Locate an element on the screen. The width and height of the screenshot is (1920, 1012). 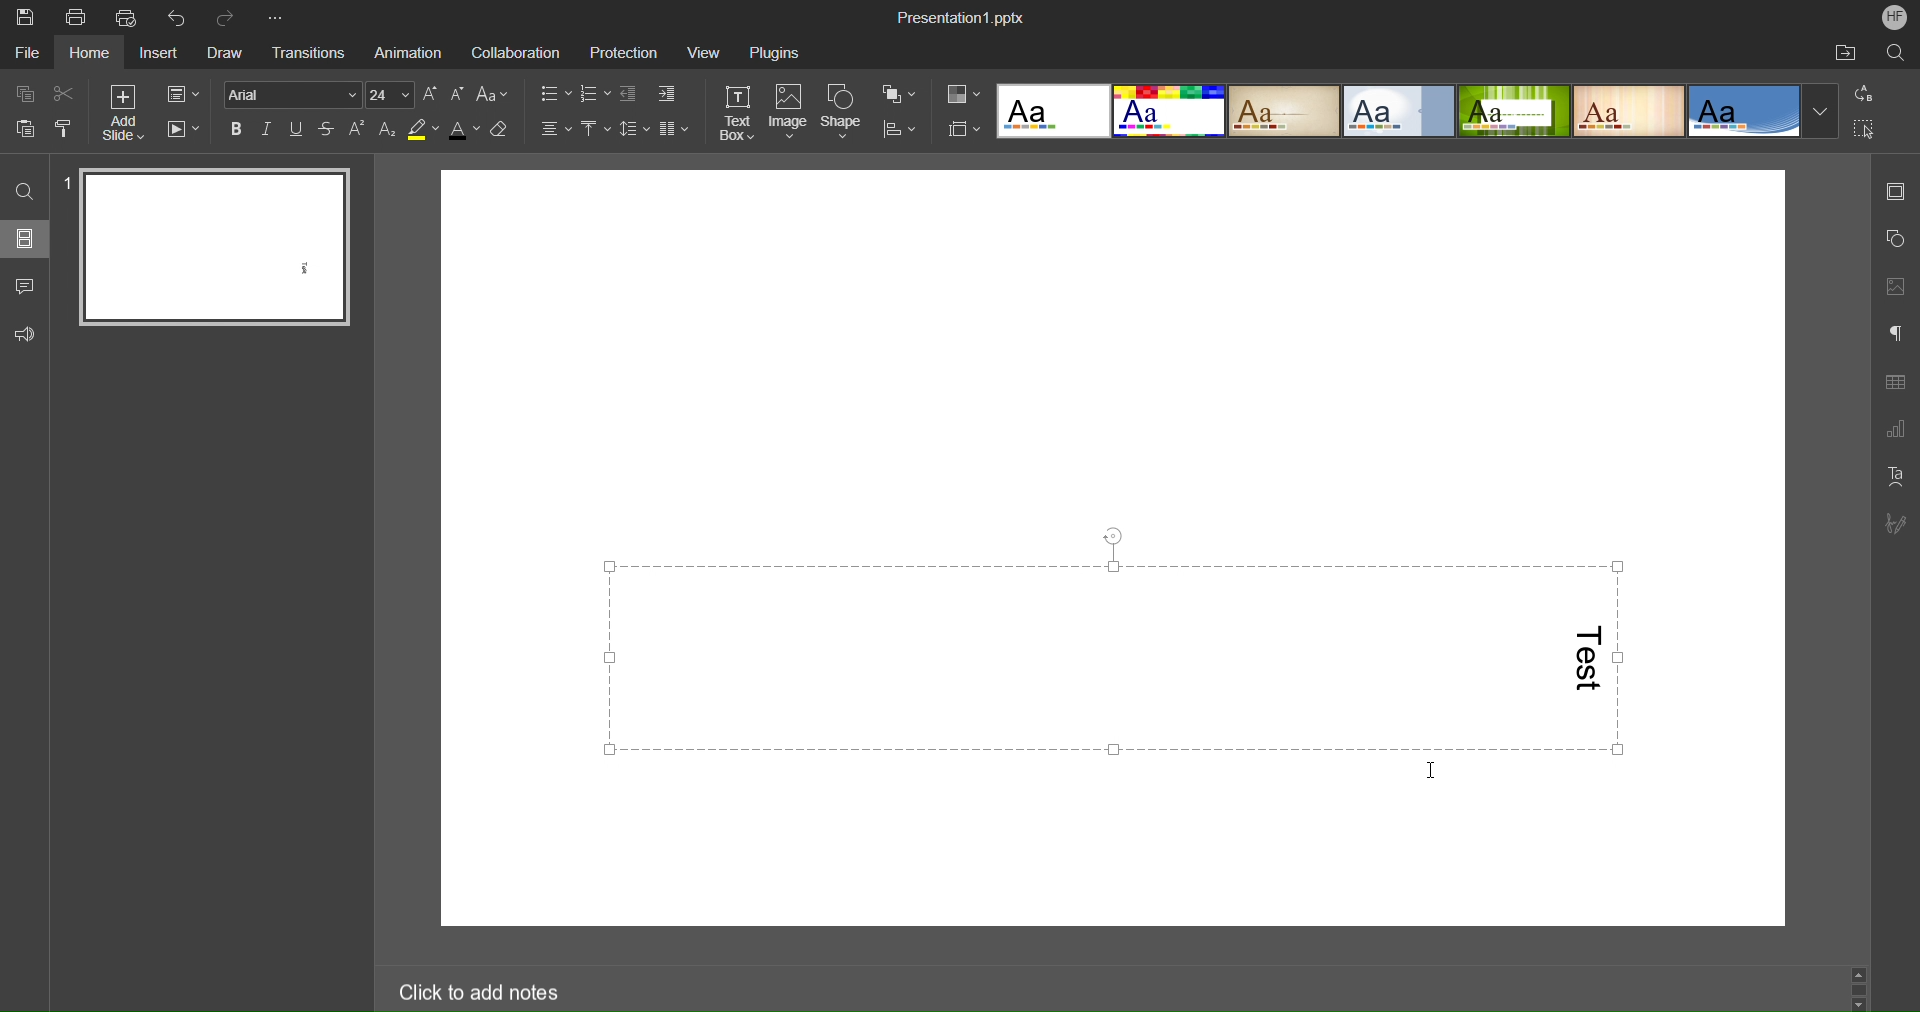
Open Folder is located at coordinates (1847, 54).